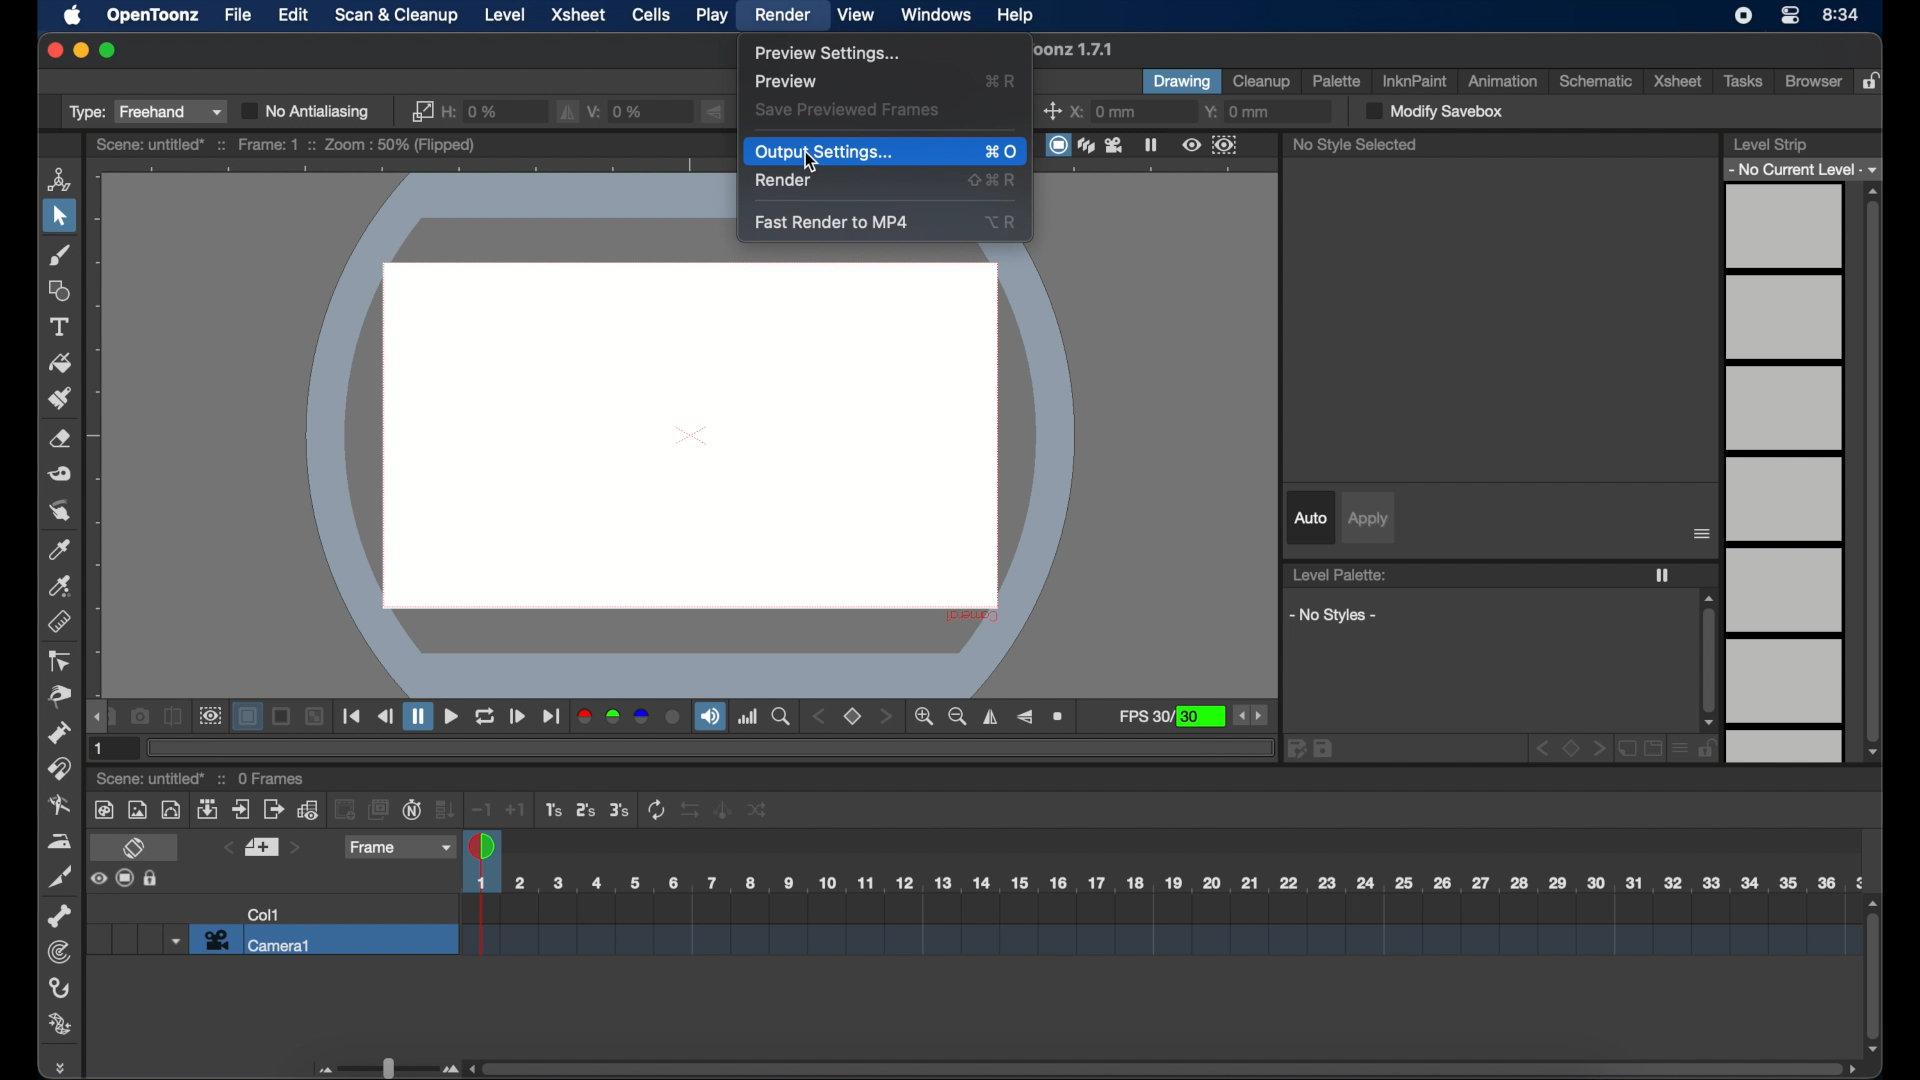 The width and height of the screenshot is (1920, 1080). Describe the element at coordinates (61, 327) in the screenshot. I see `type tool` at that location.